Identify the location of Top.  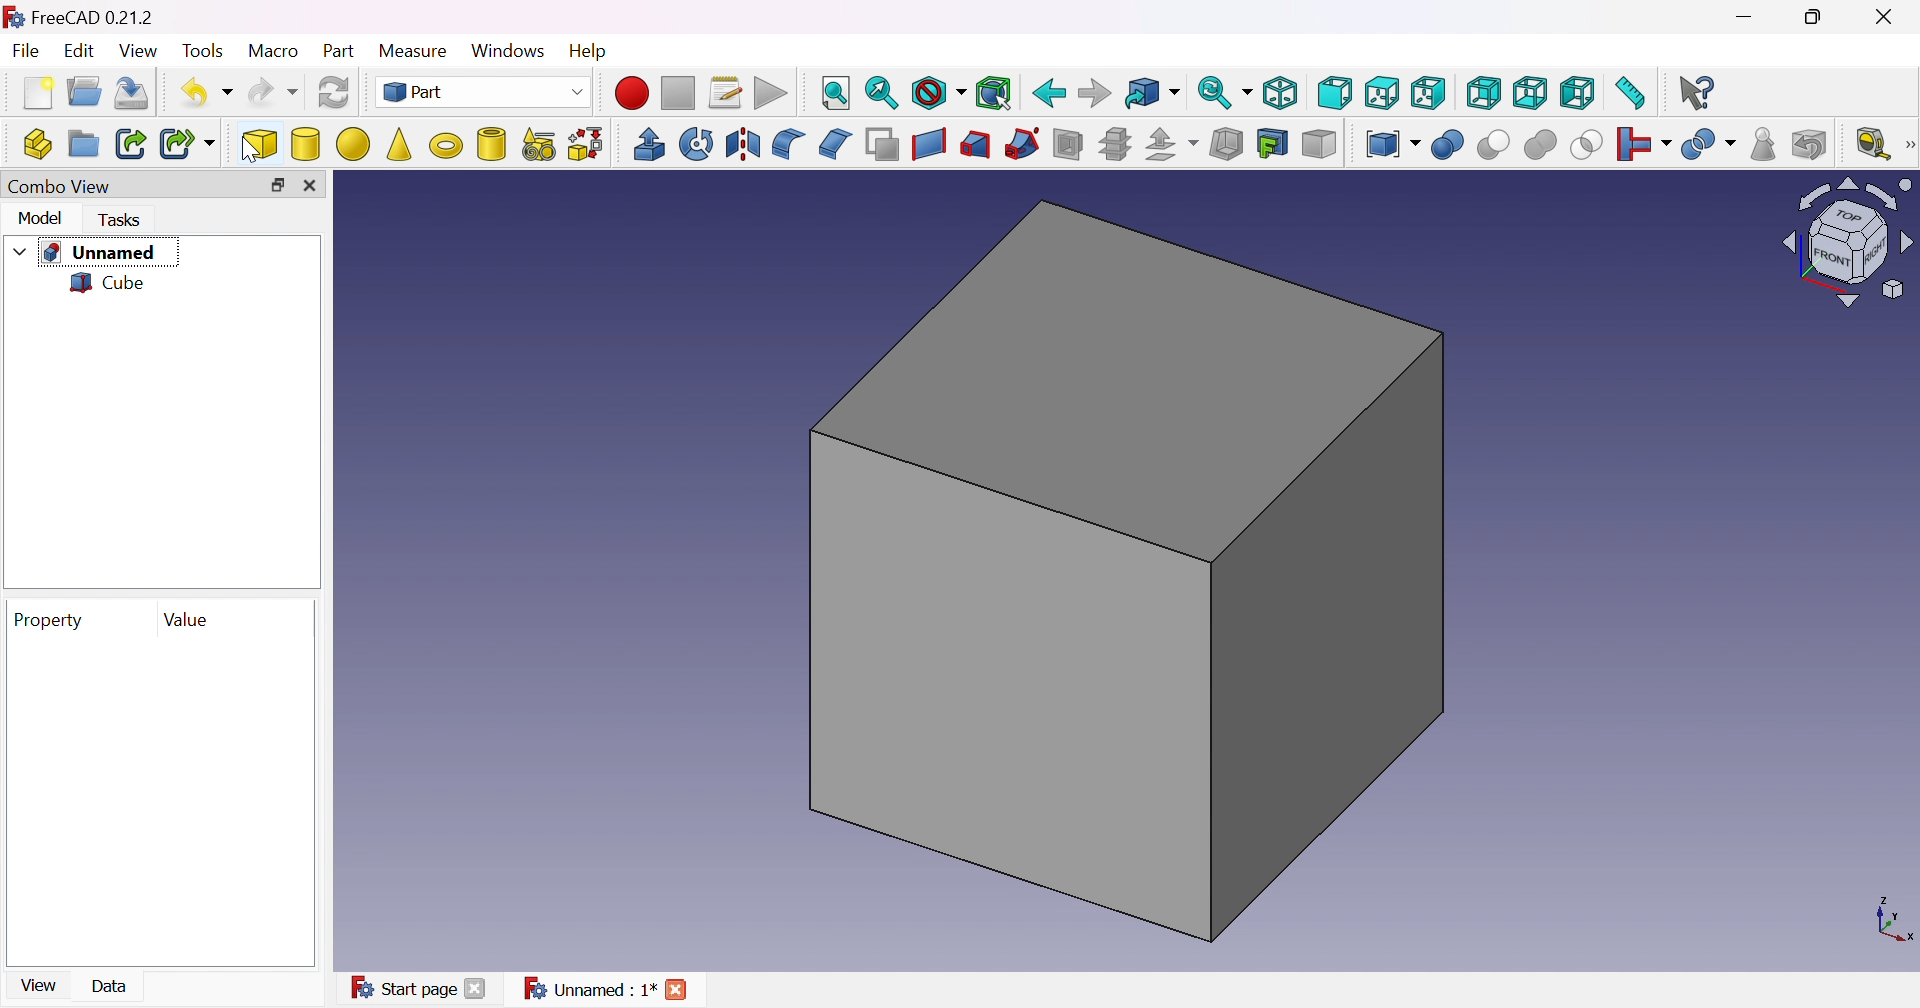
(1380, 94).